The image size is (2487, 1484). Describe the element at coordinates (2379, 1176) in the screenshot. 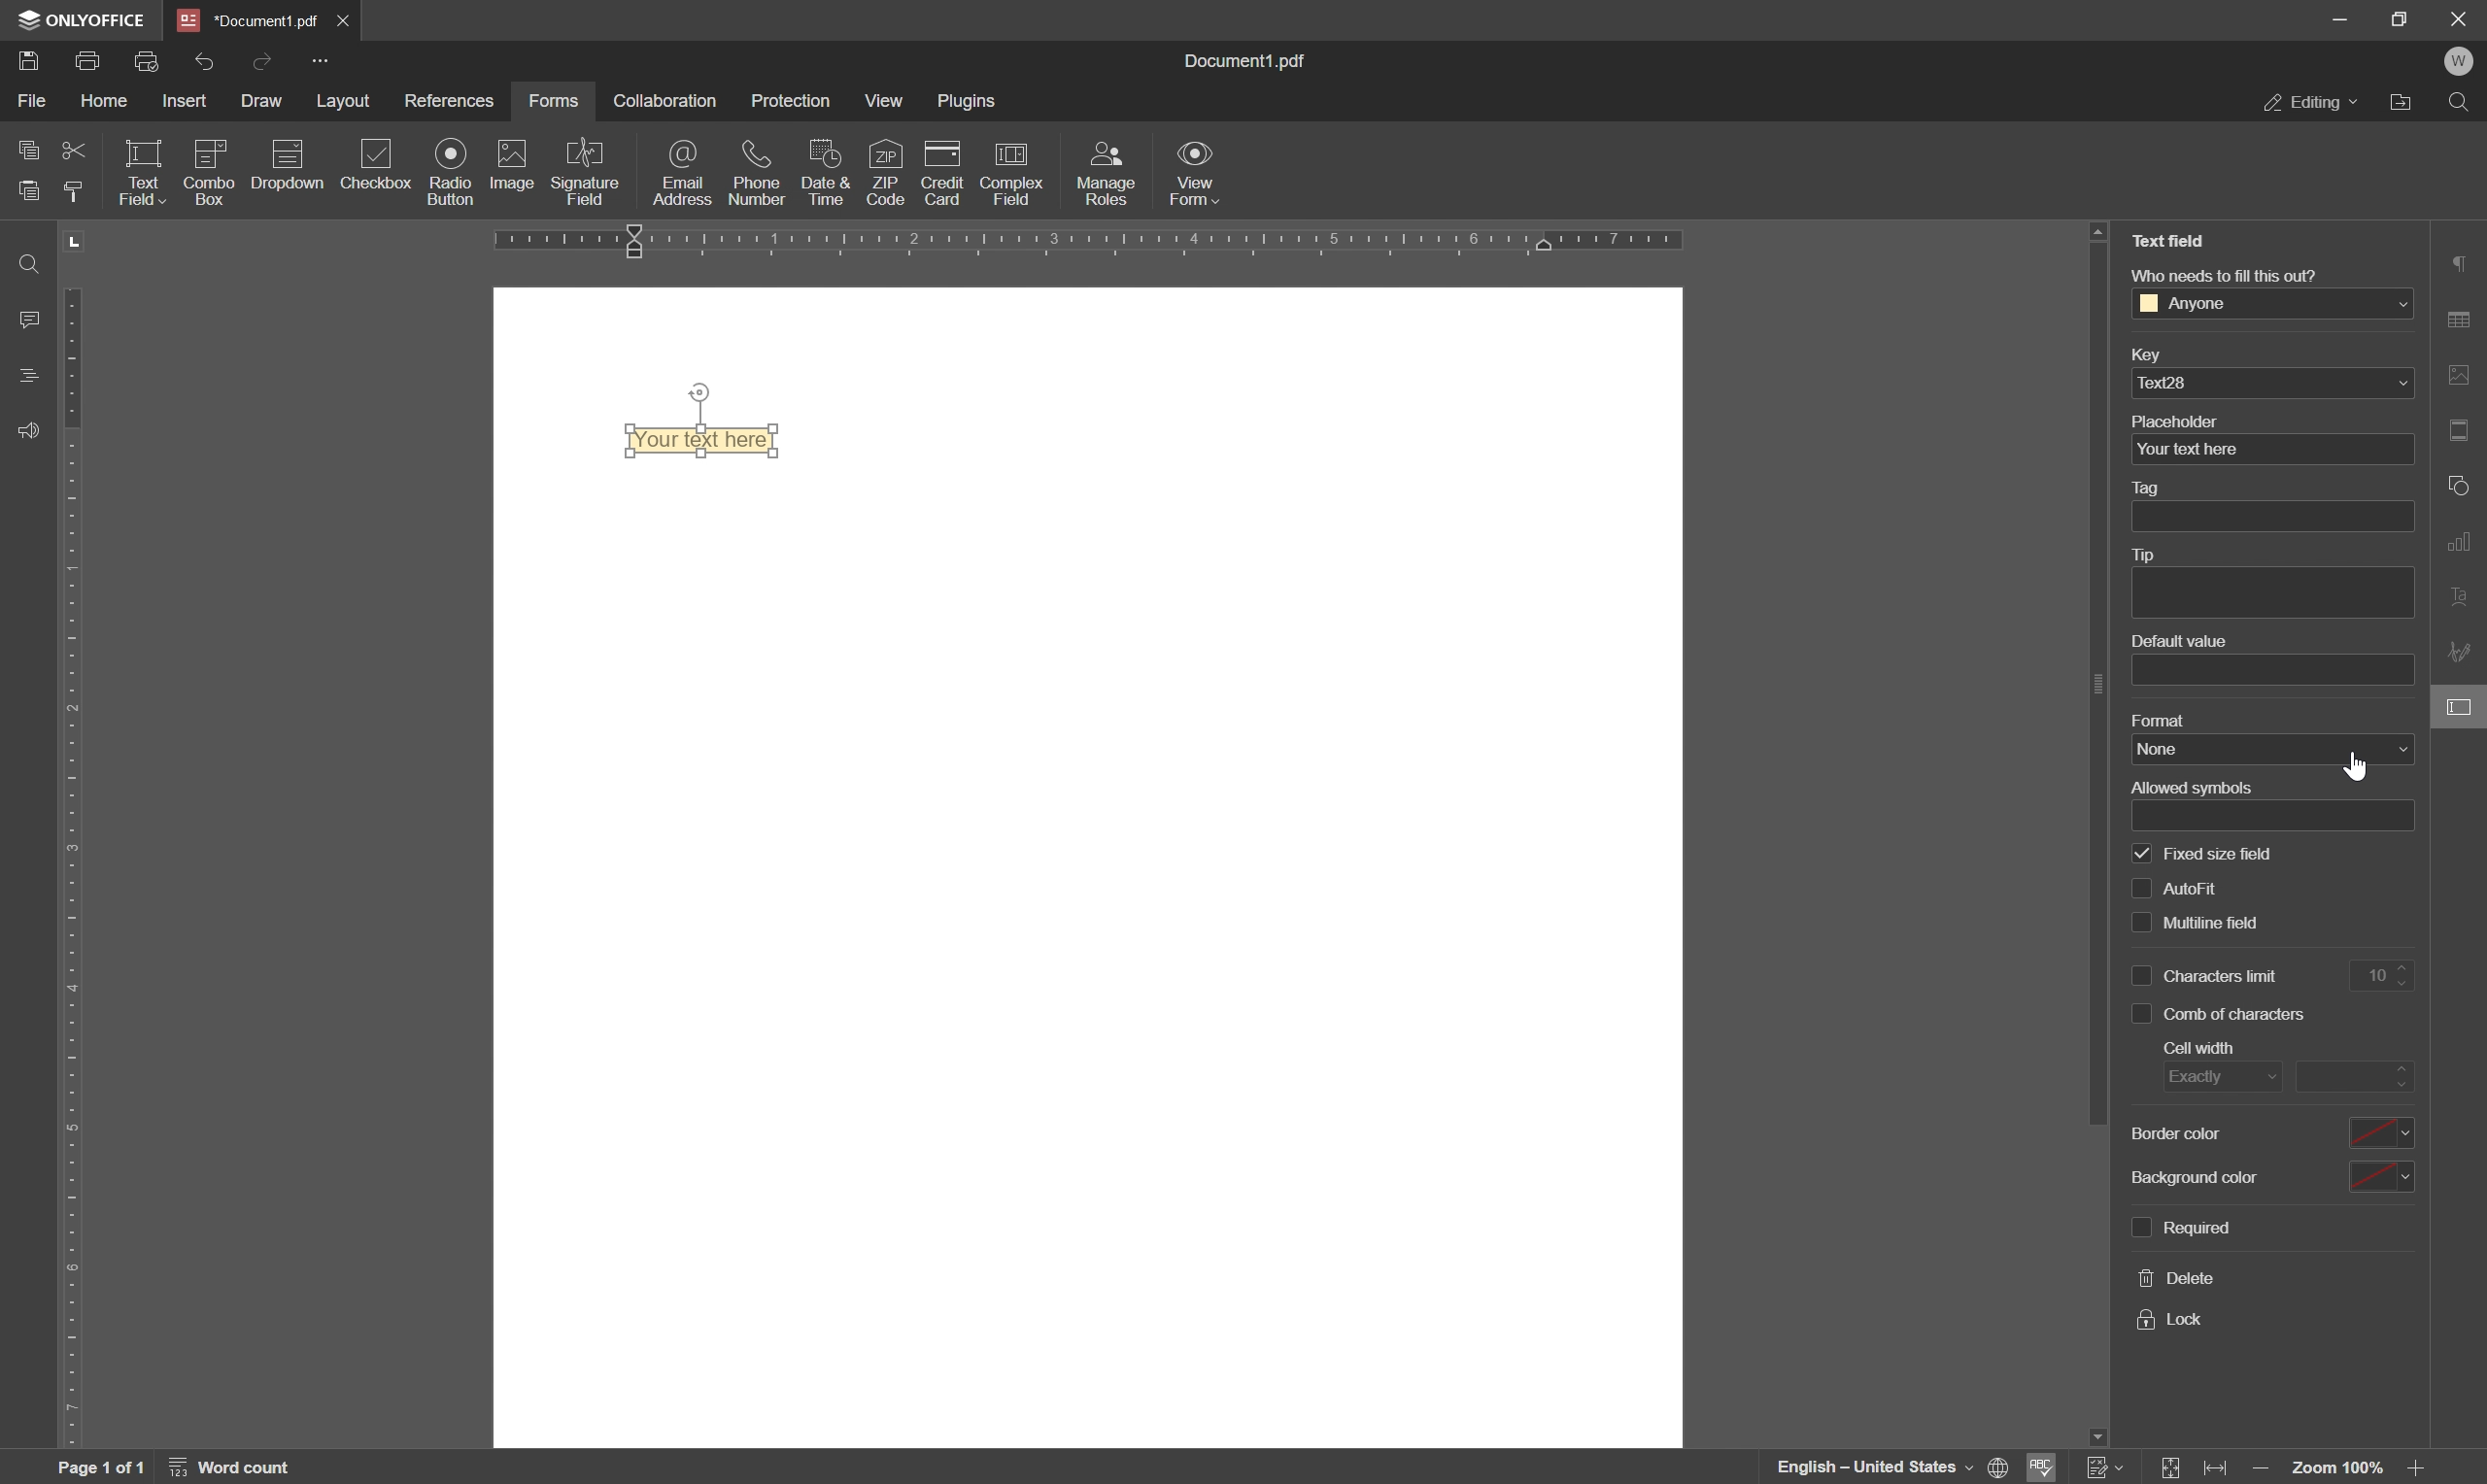

I see `drop down` at that location.